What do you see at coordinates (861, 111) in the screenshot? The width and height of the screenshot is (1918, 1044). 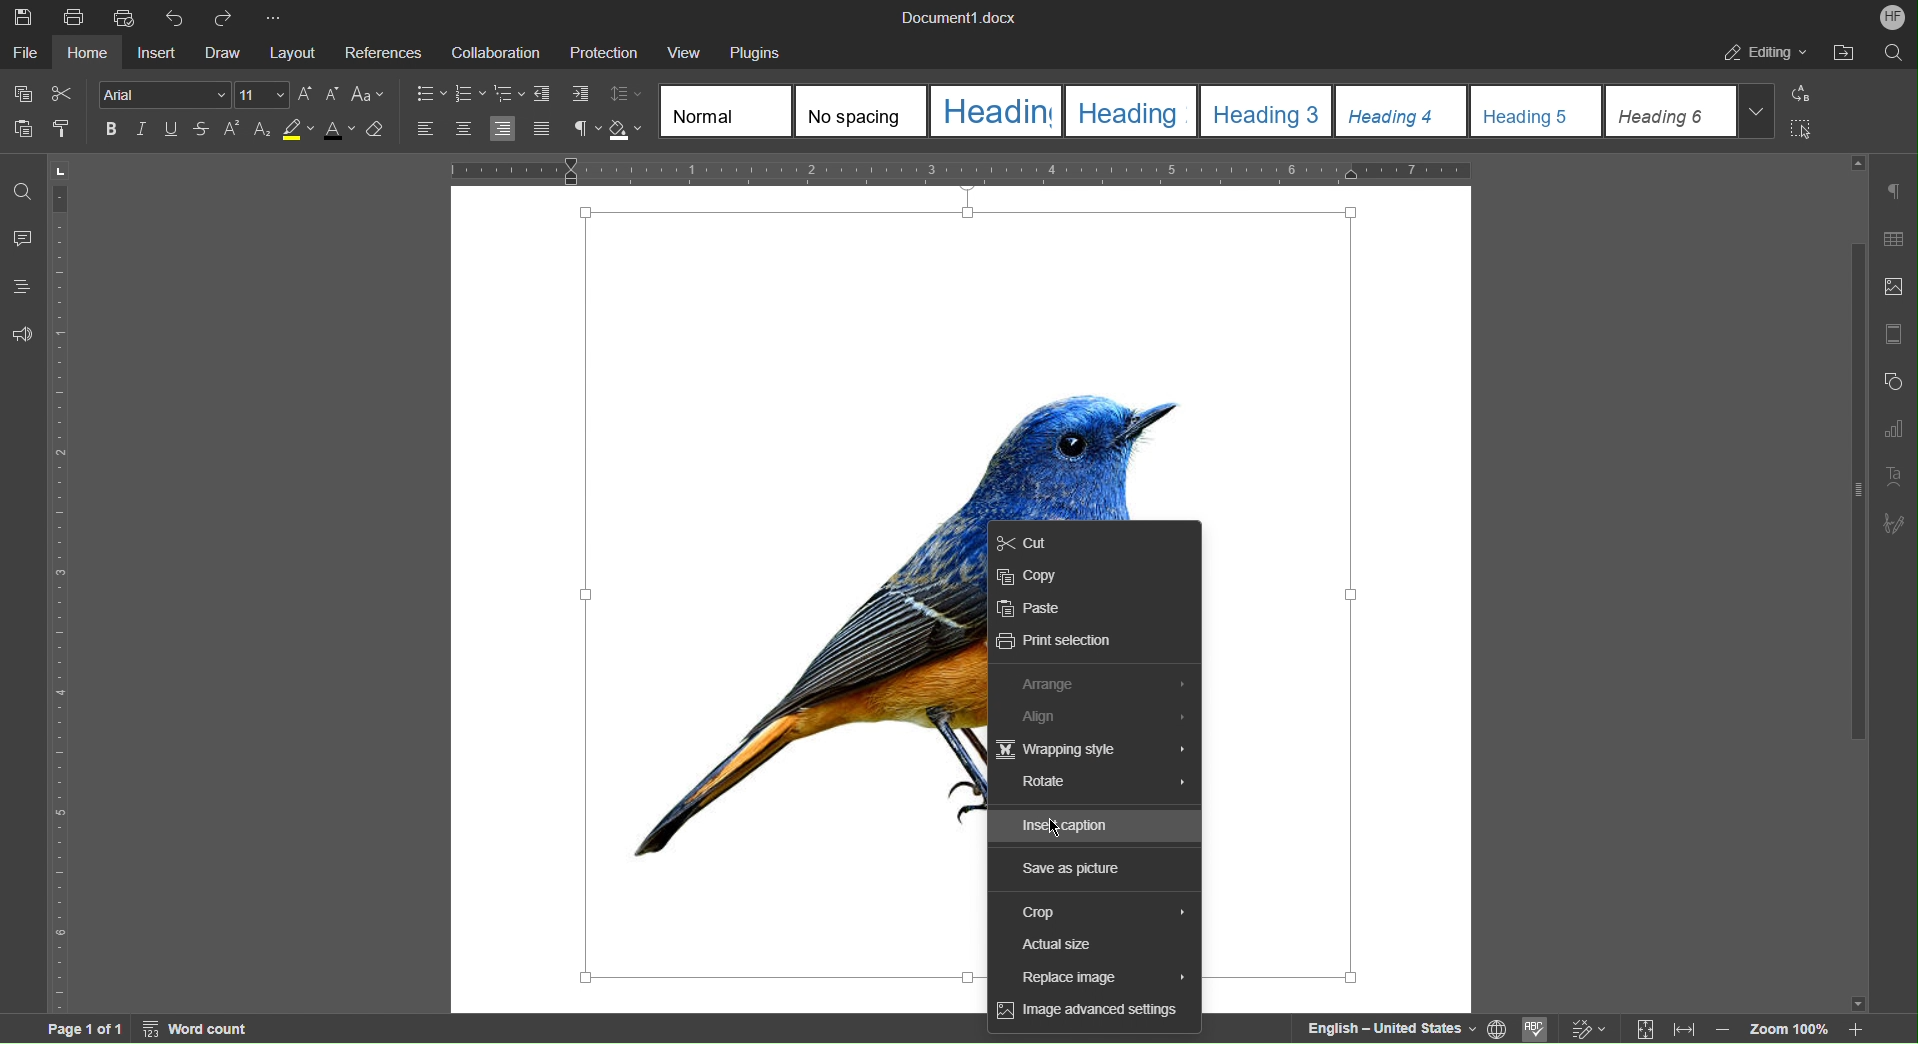 I see `No spacing ` at bounding box center [861, 111].